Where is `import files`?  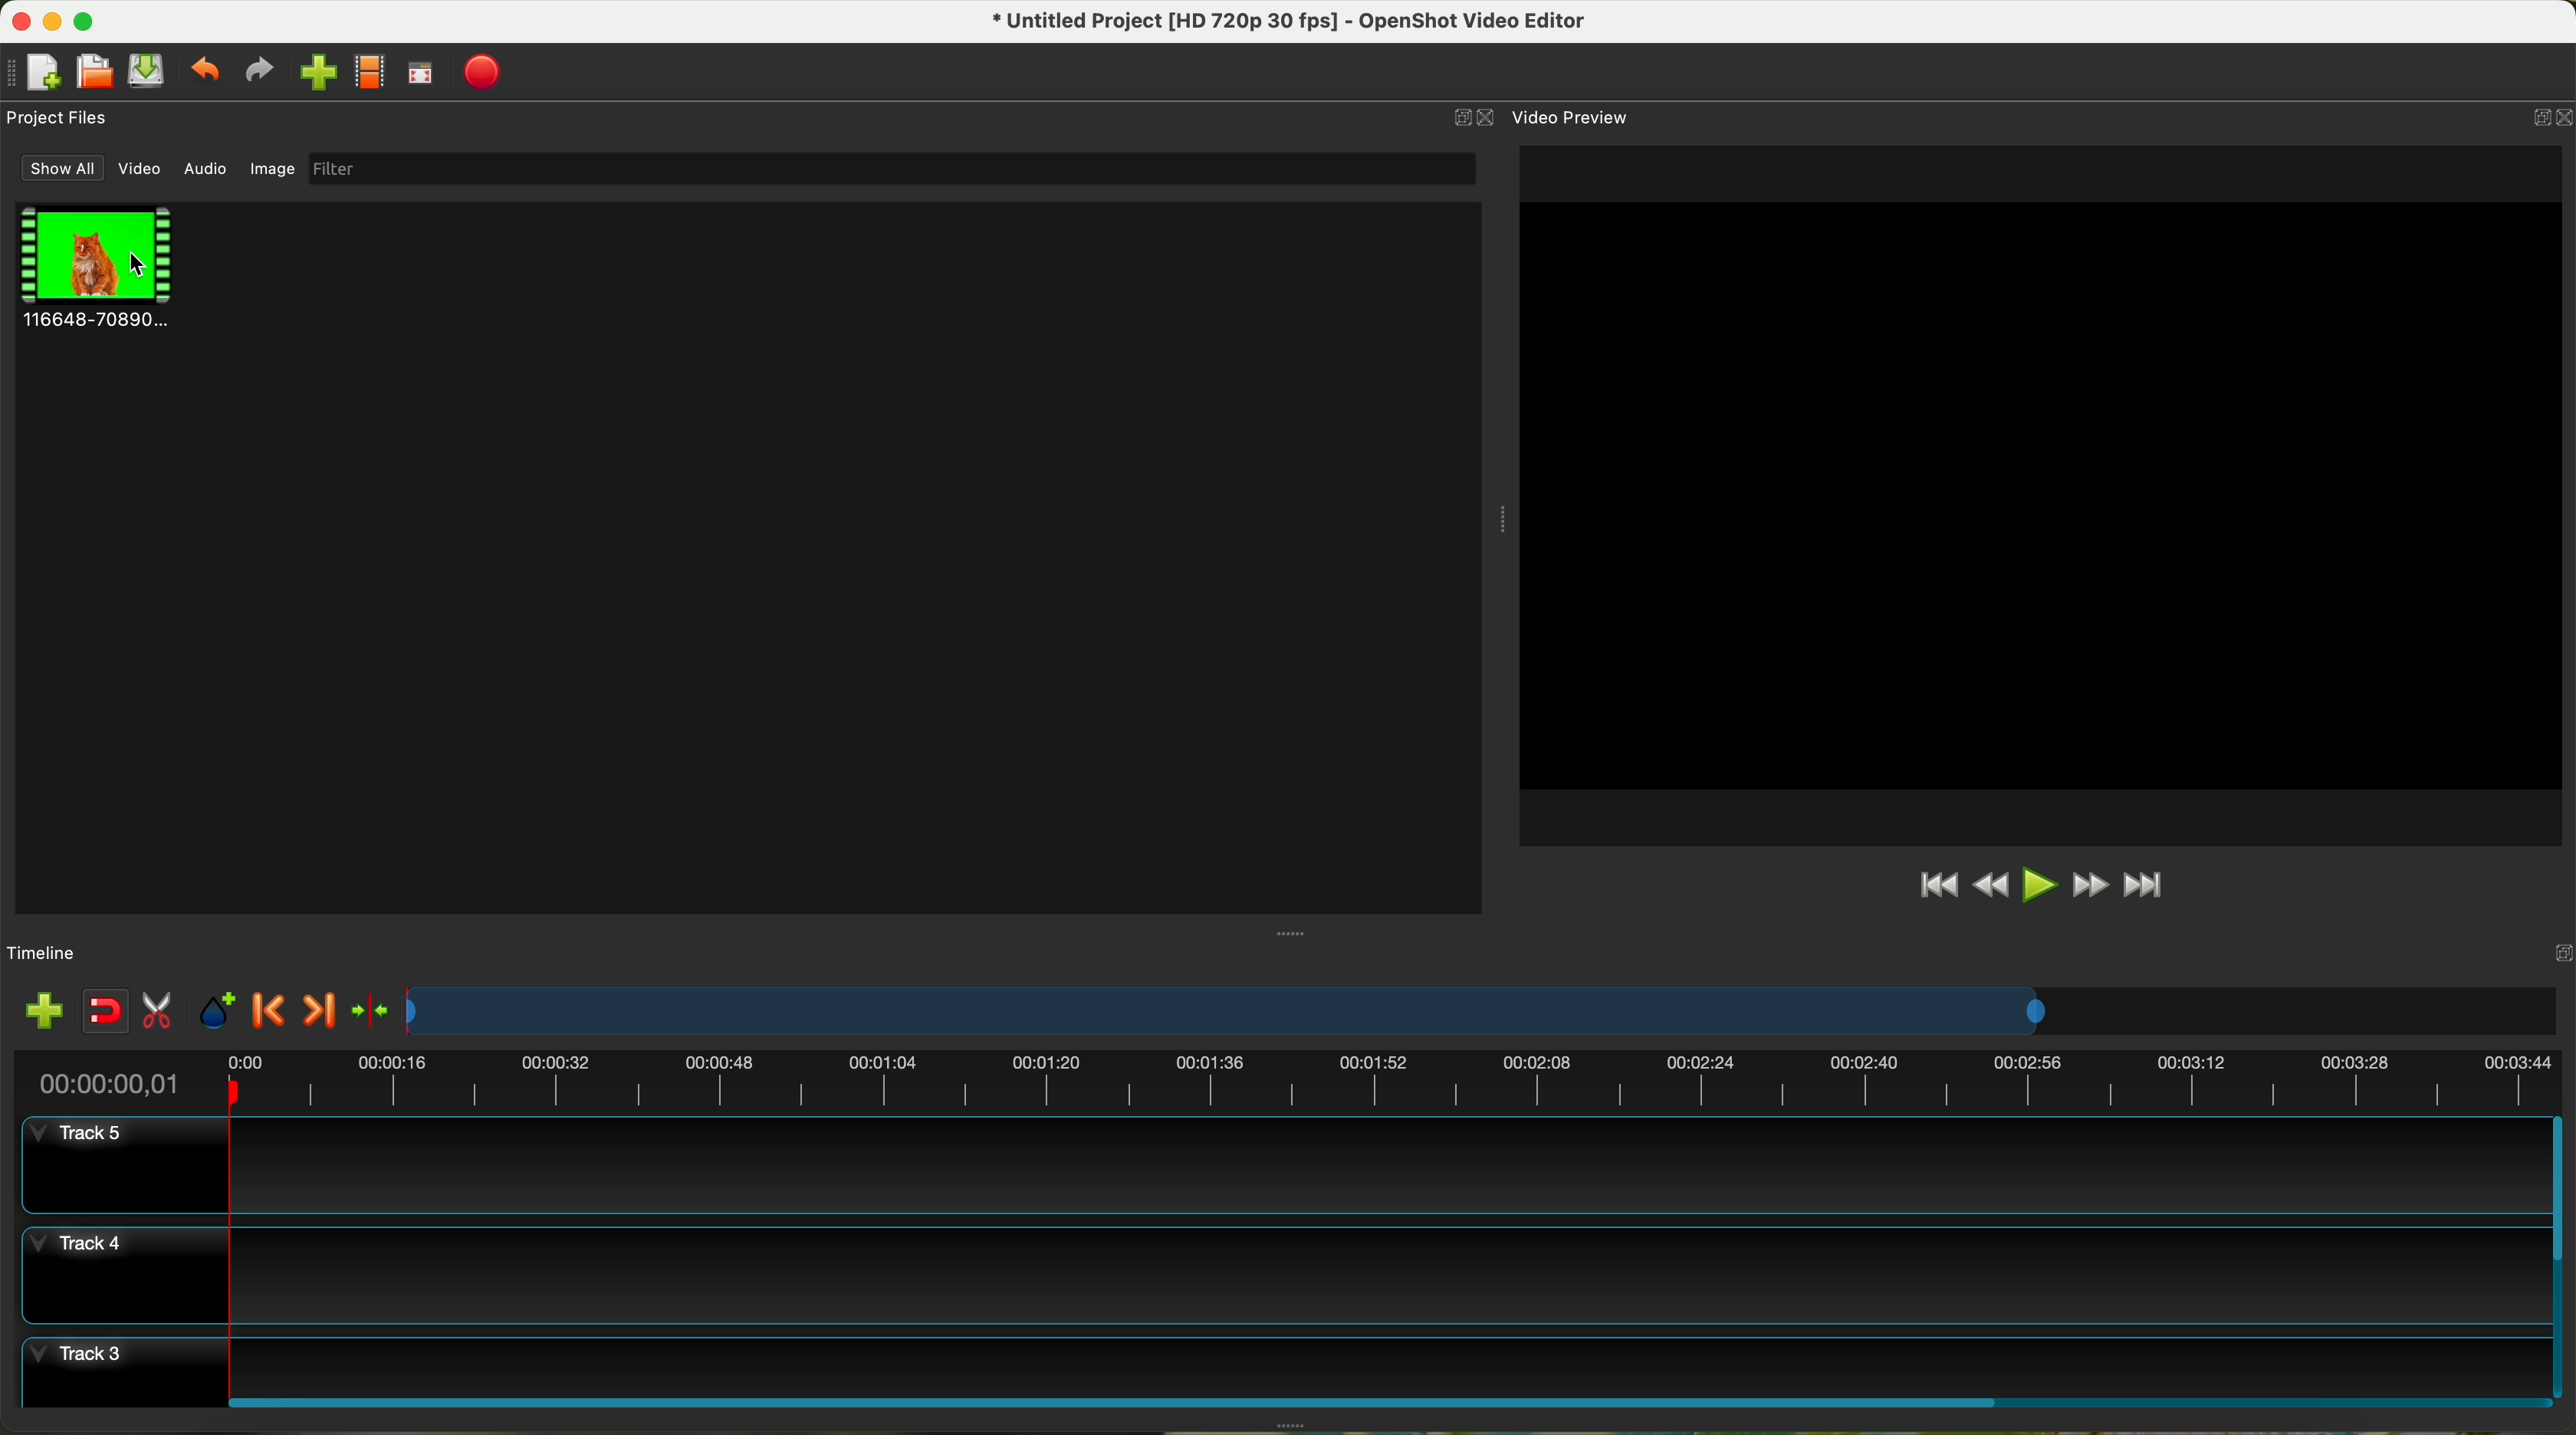
import files is located at coordinates (43, 1013).